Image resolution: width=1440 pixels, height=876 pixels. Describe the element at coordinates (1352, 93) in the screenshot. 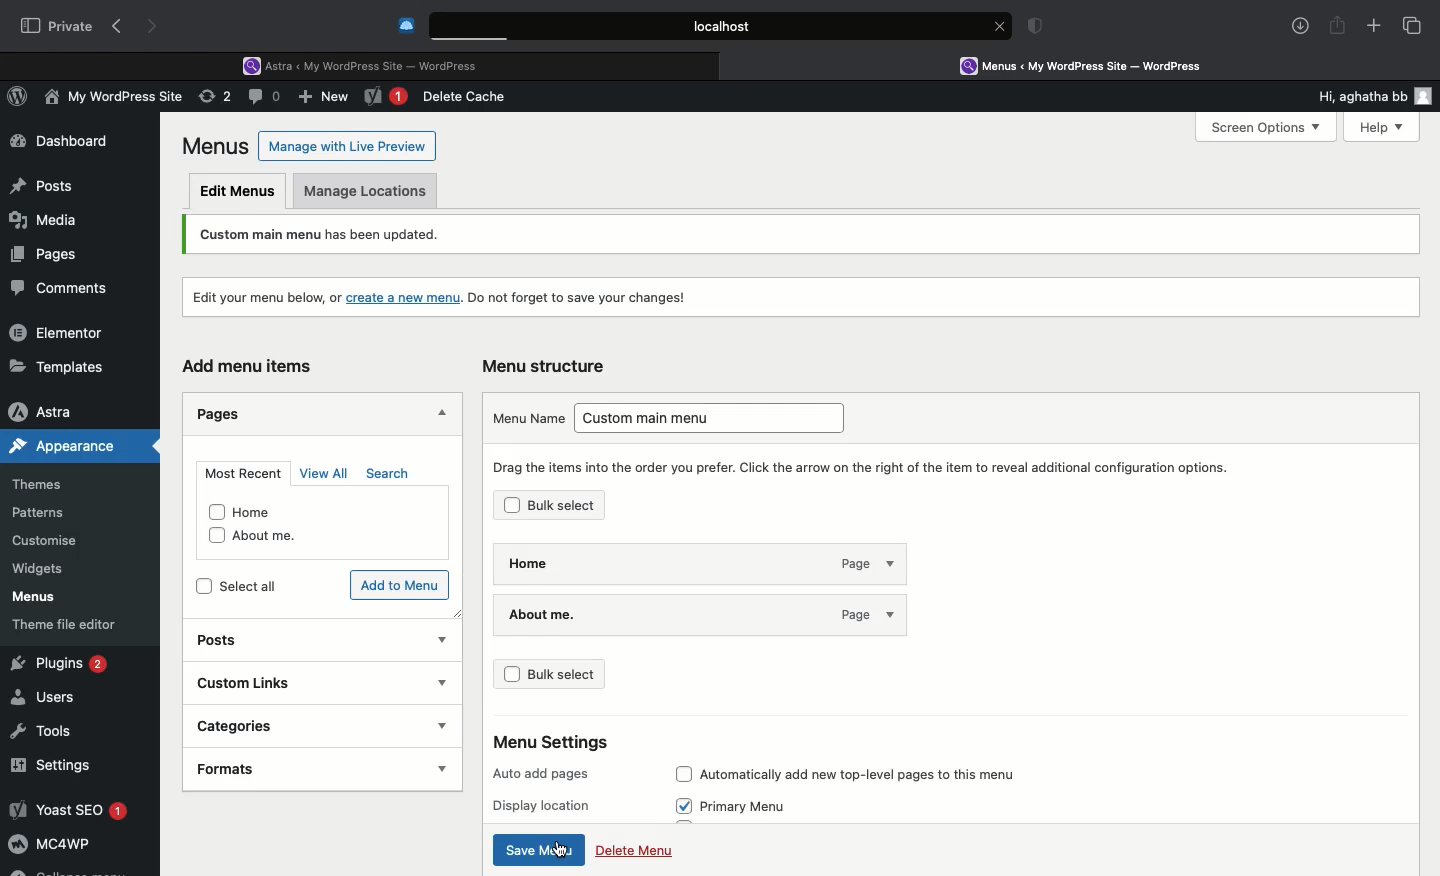

I see `Hi, aghatha bb` at that location.